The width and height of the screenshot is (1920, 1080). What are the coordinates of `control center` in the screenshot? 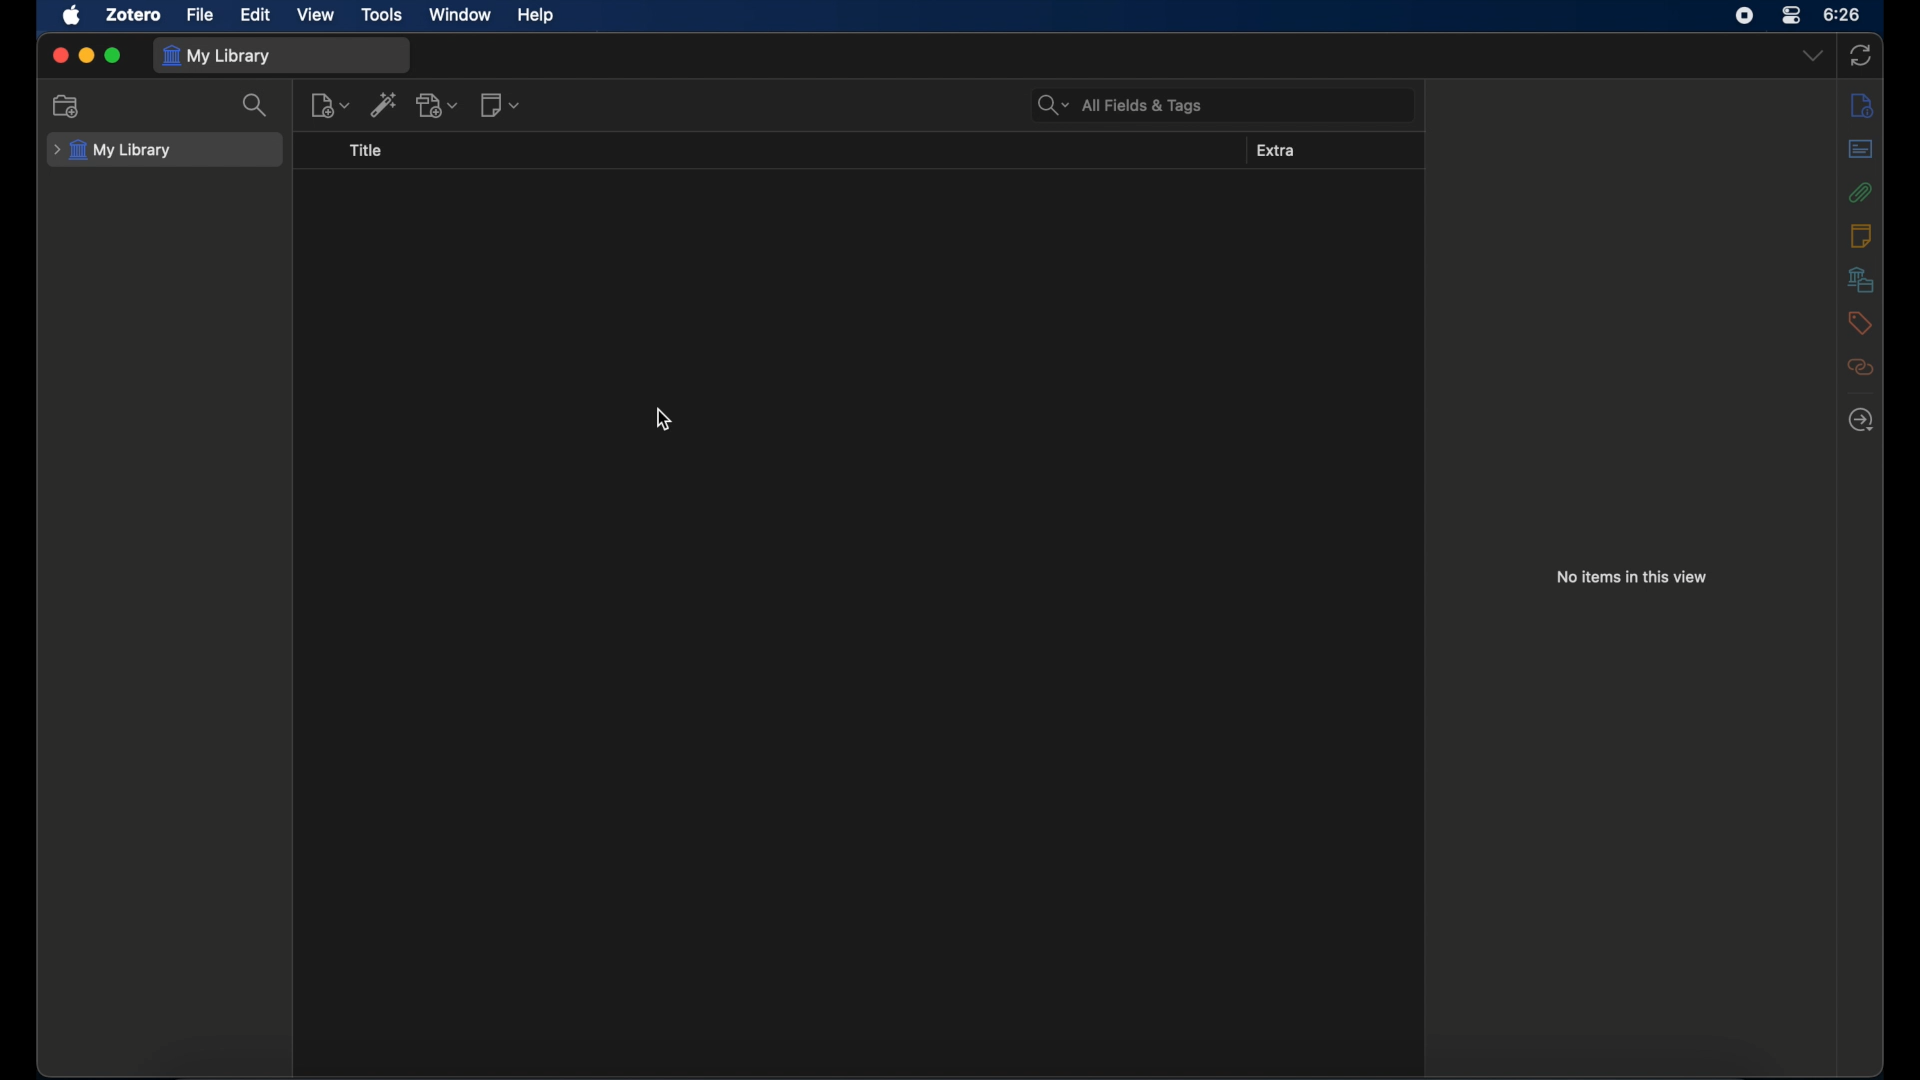 It's located at (1792, 15).